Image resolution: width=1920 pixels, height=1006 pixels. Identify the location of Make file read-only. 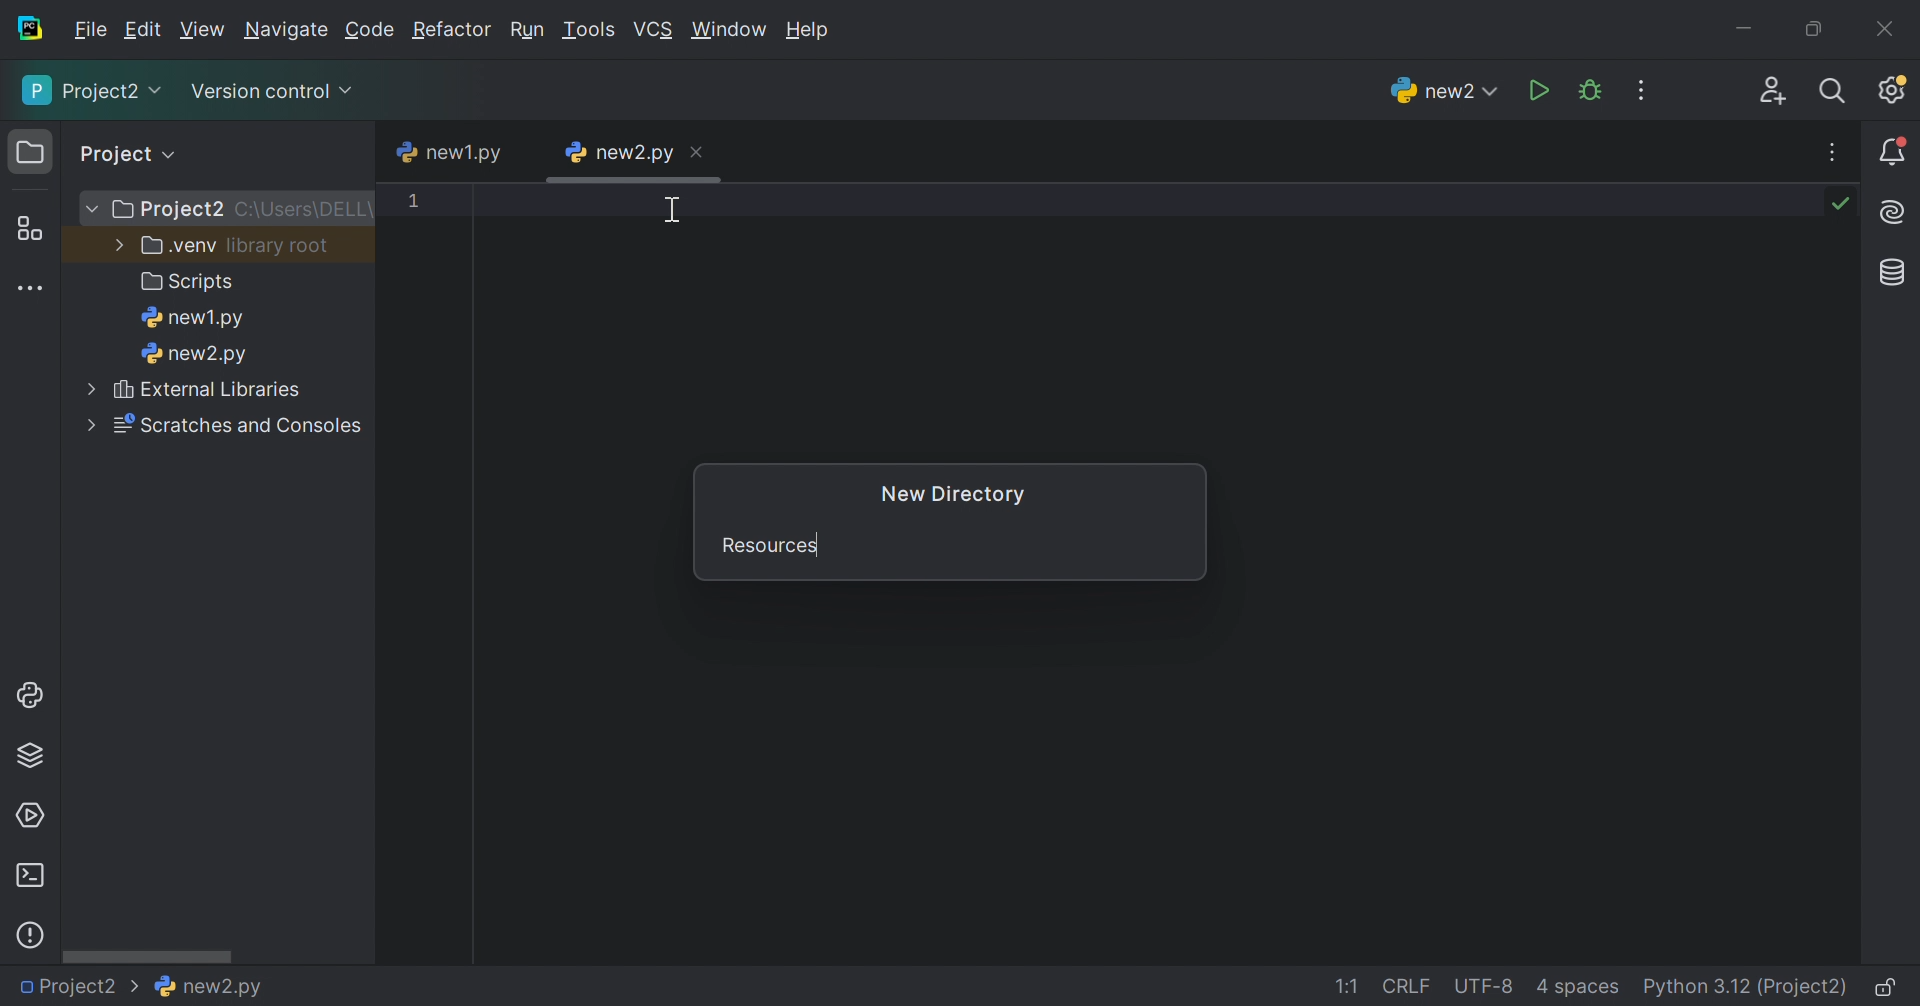
(1887, 986).